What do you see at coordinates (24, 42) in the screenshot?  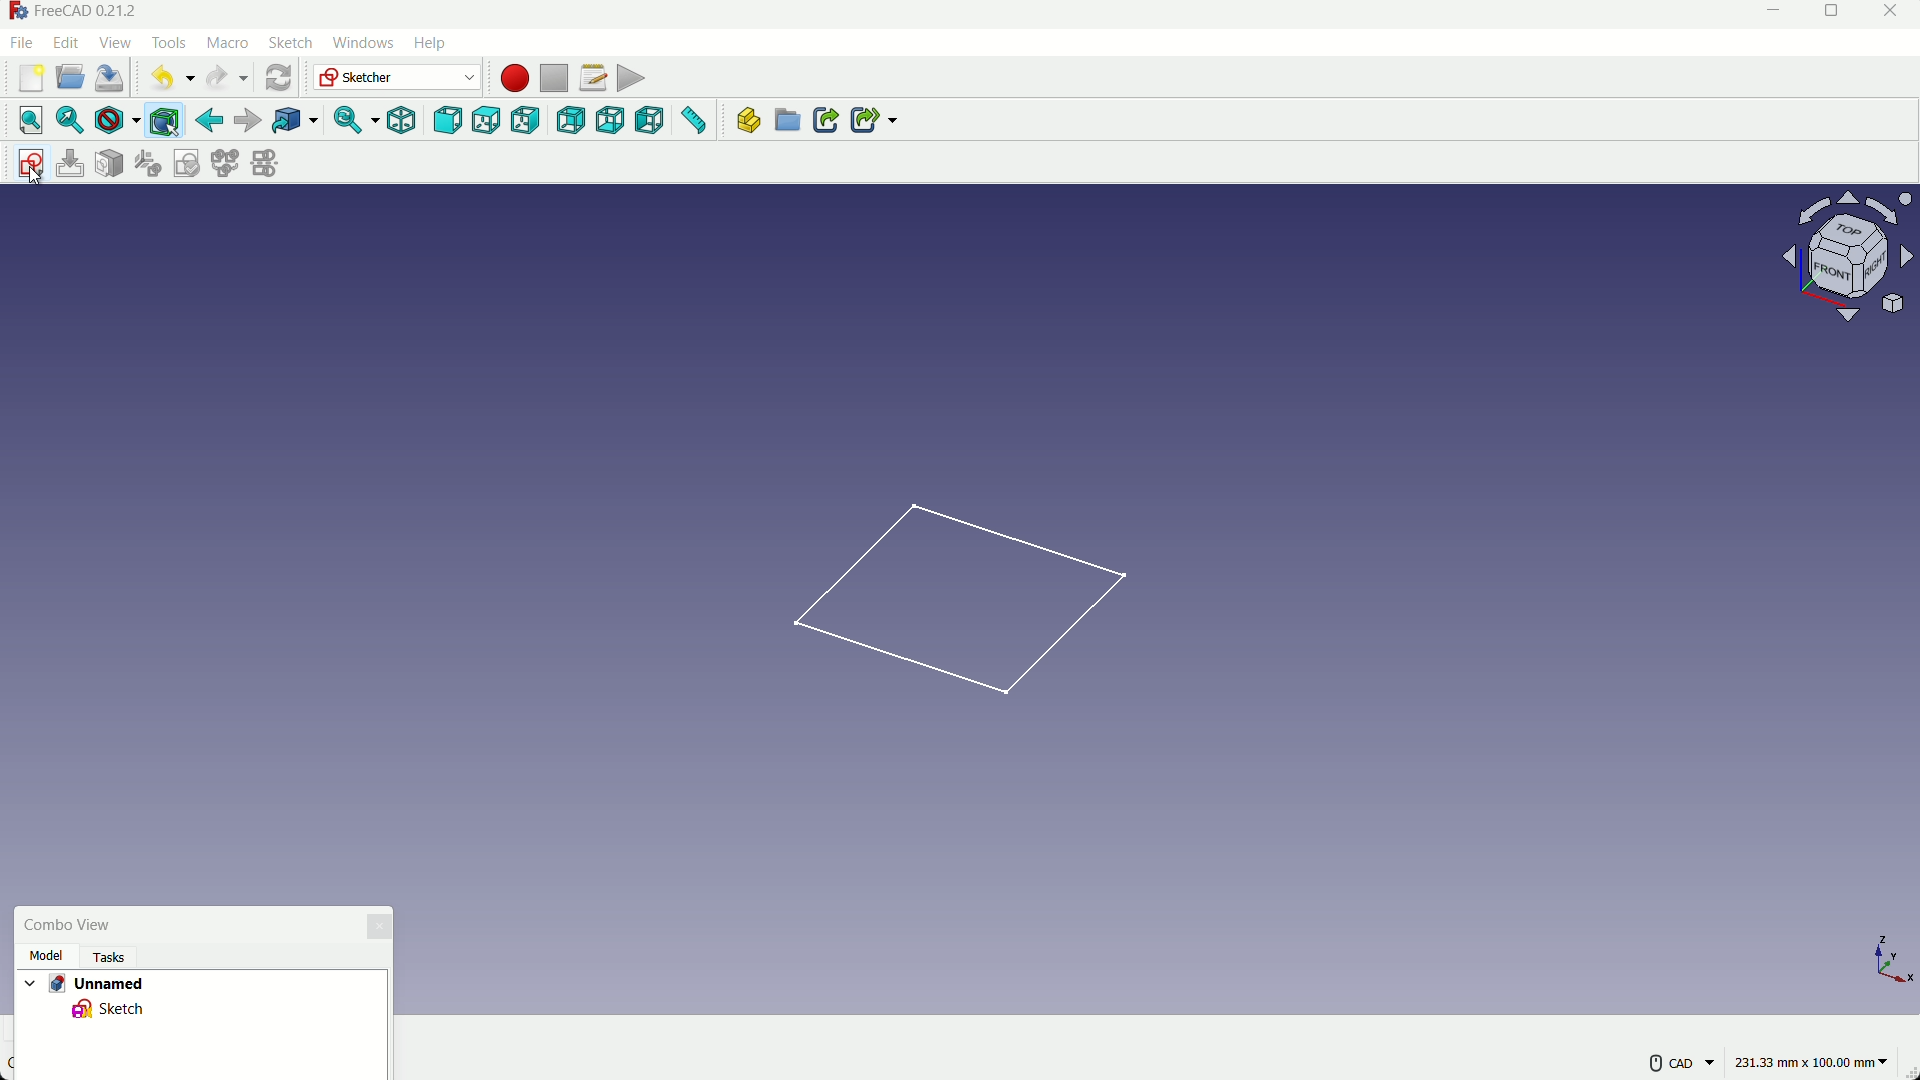 I see `file menu` at bounding box center [24, 42].